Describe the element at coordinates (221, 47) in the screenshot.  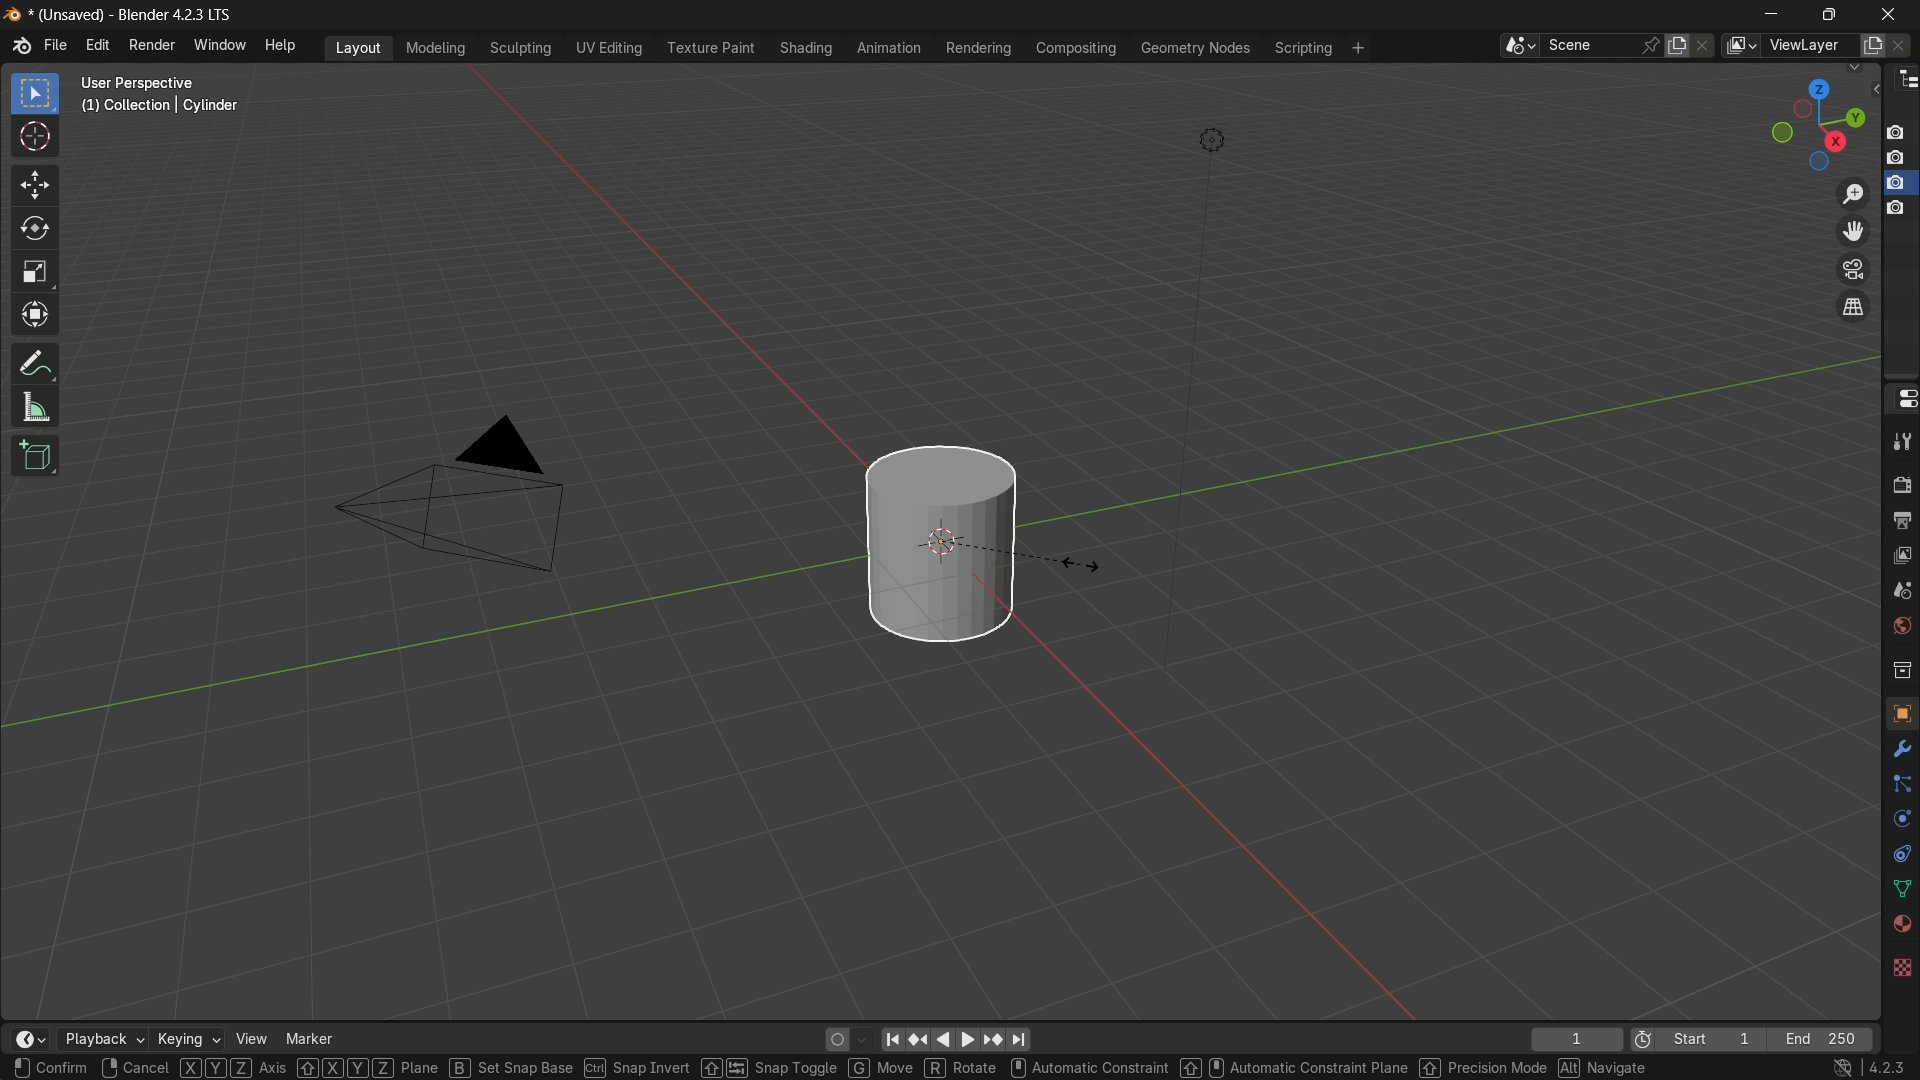
I see `window menu` at that location.